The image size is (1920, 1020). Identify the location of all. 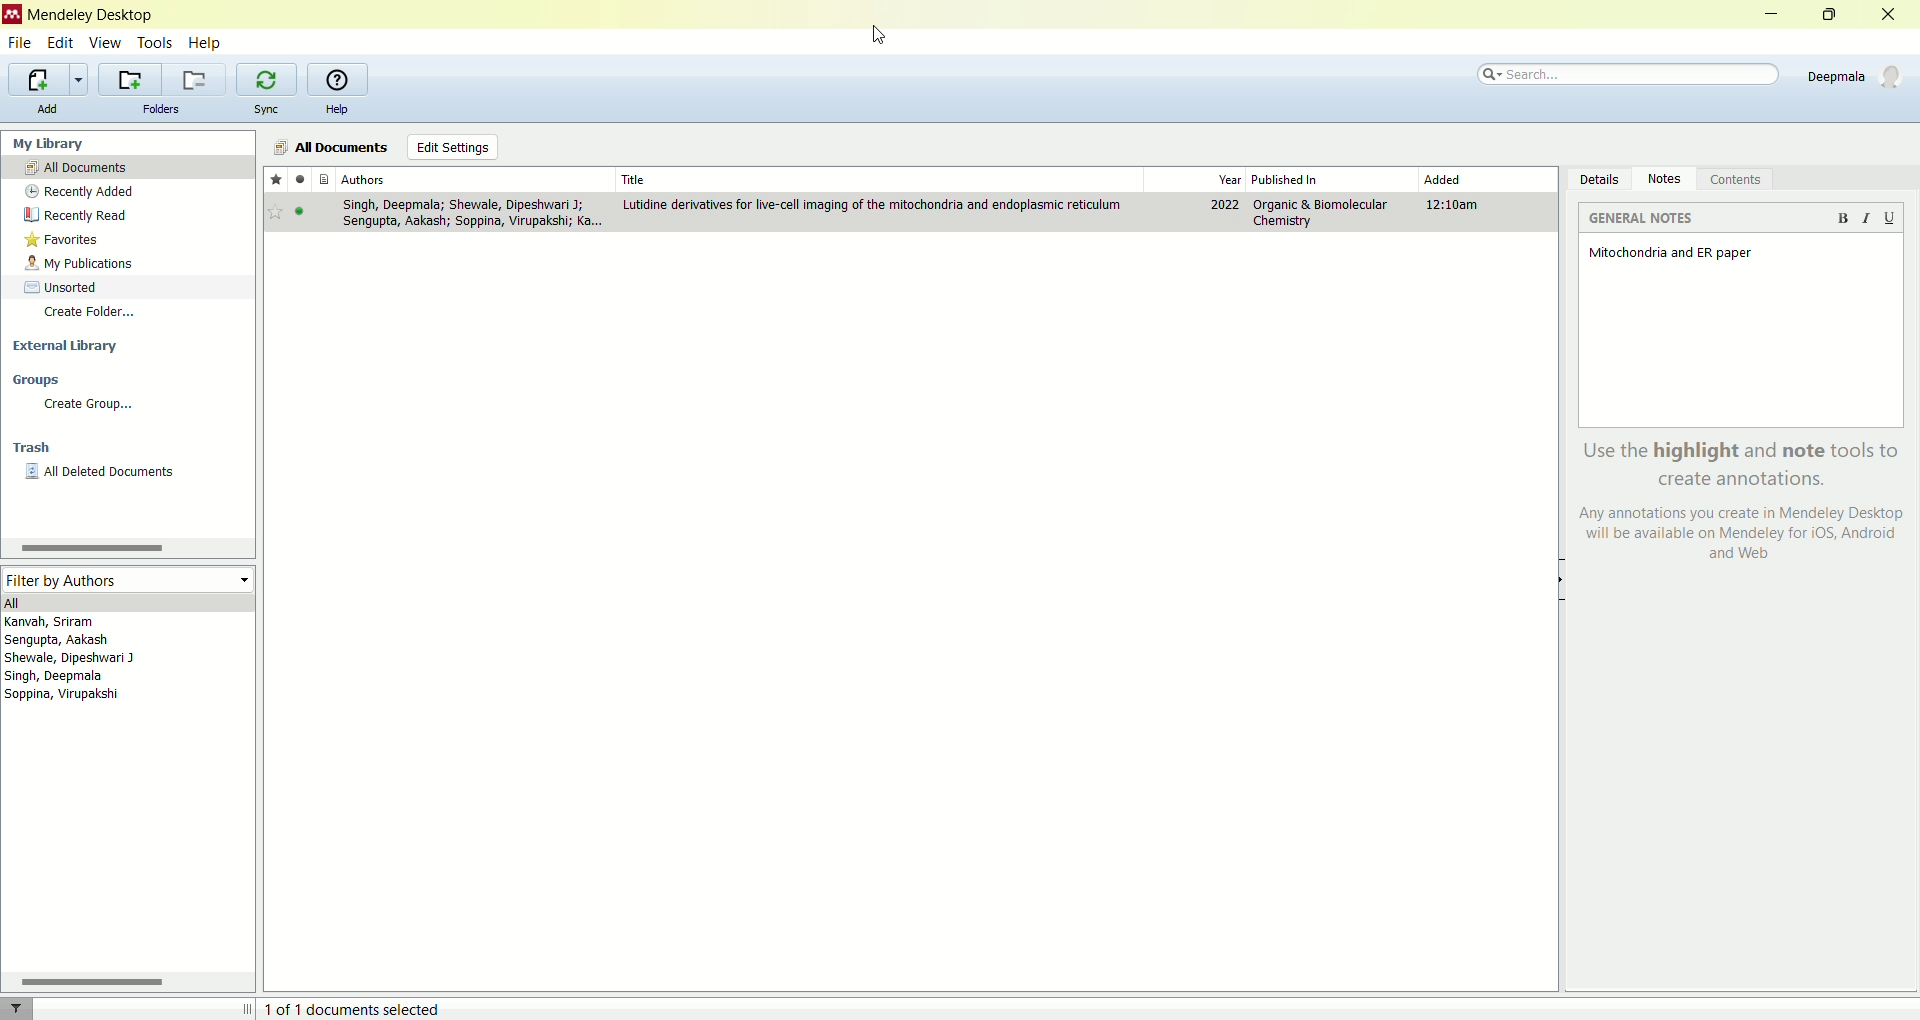
(128, 602).